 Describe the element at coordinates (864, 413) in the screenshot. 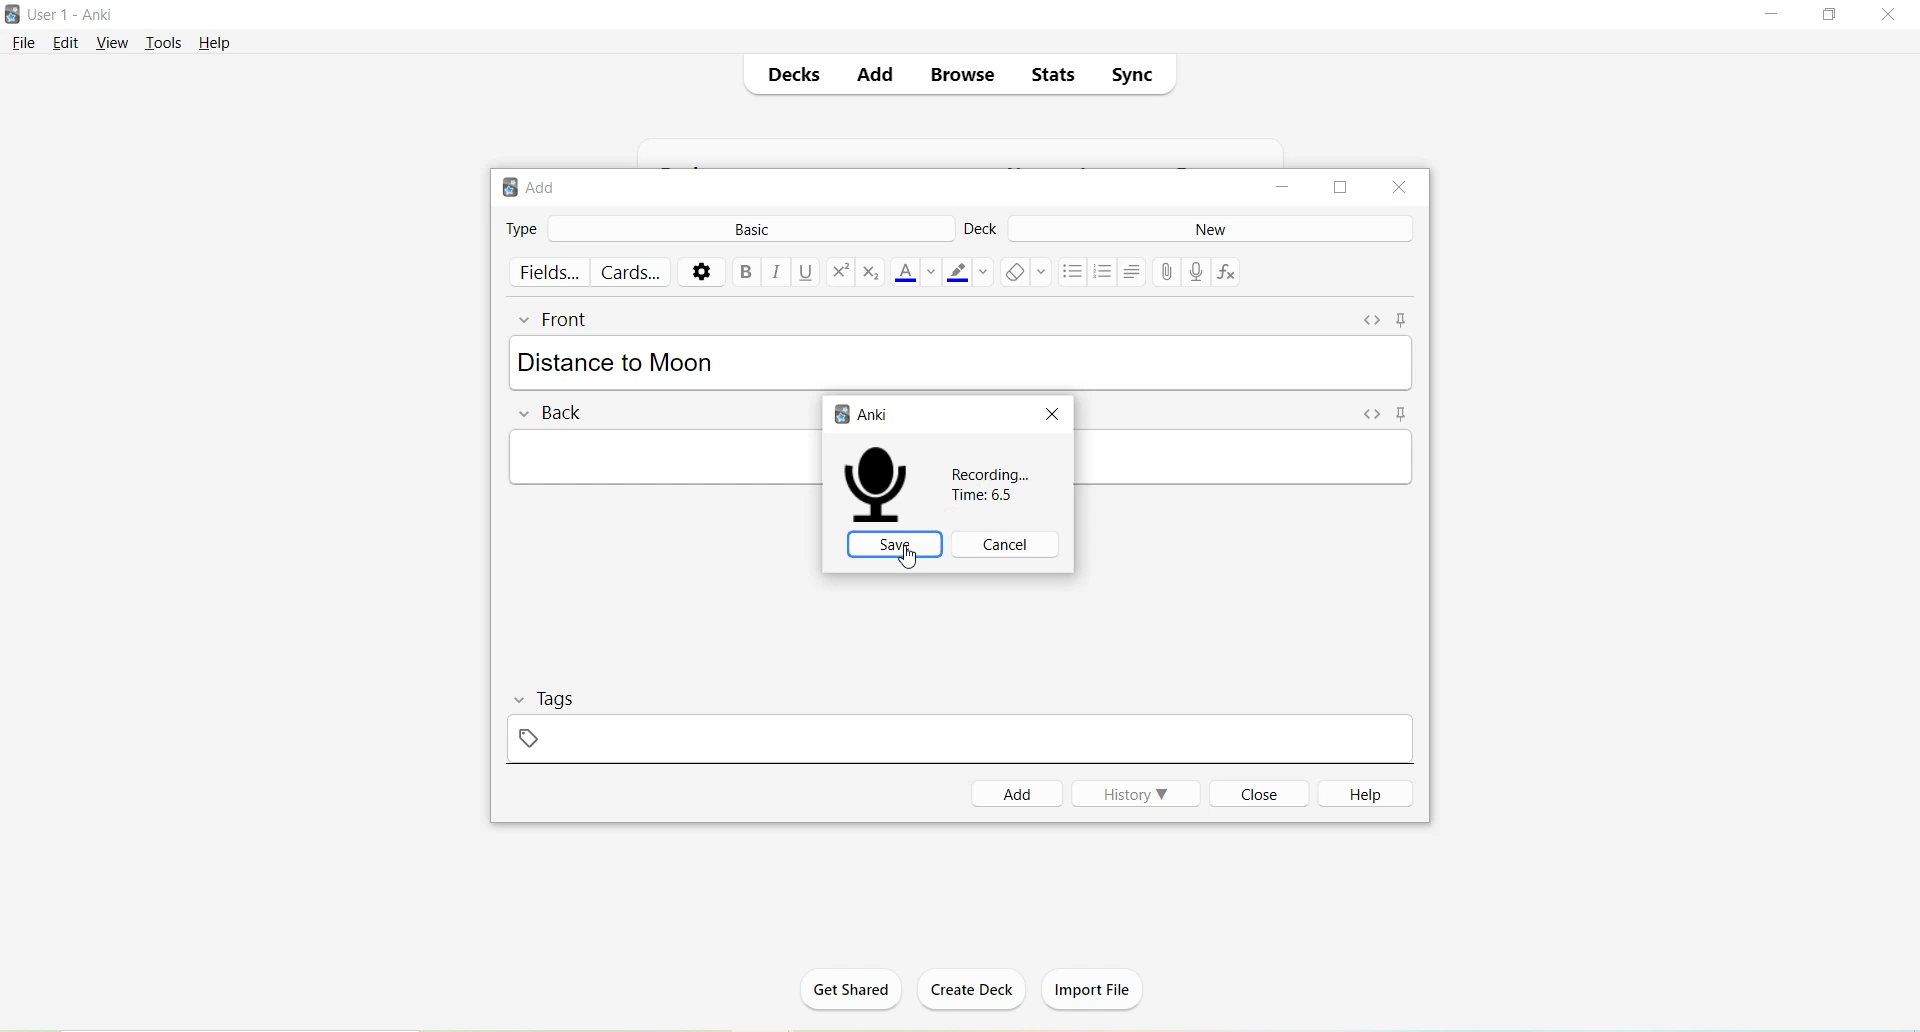

I see `Anki` at that location.